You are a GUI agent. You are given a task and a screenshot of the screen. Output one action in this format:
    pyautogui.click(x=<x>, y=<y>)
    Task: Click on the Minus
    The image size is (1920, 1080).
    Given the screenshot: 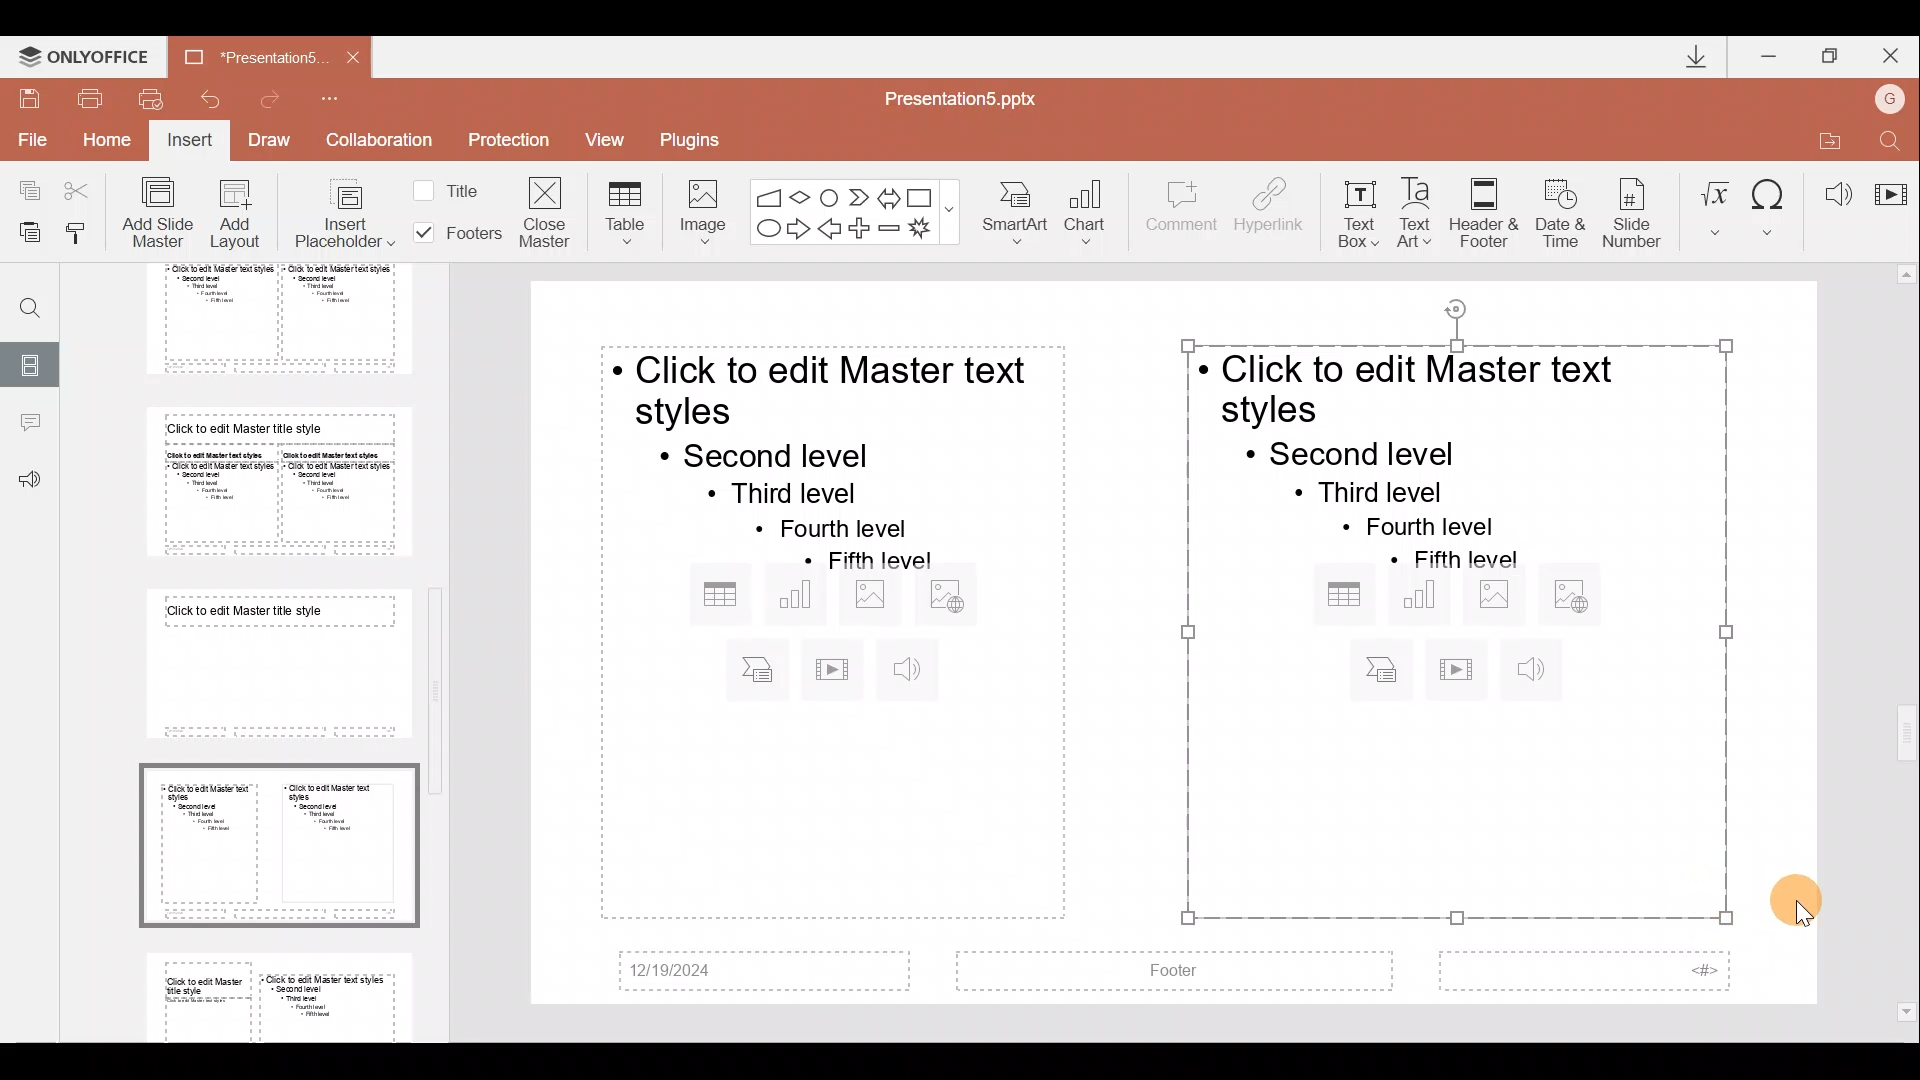 What is the action you would take?
    pyautogui.click(x=890, y=228)
    